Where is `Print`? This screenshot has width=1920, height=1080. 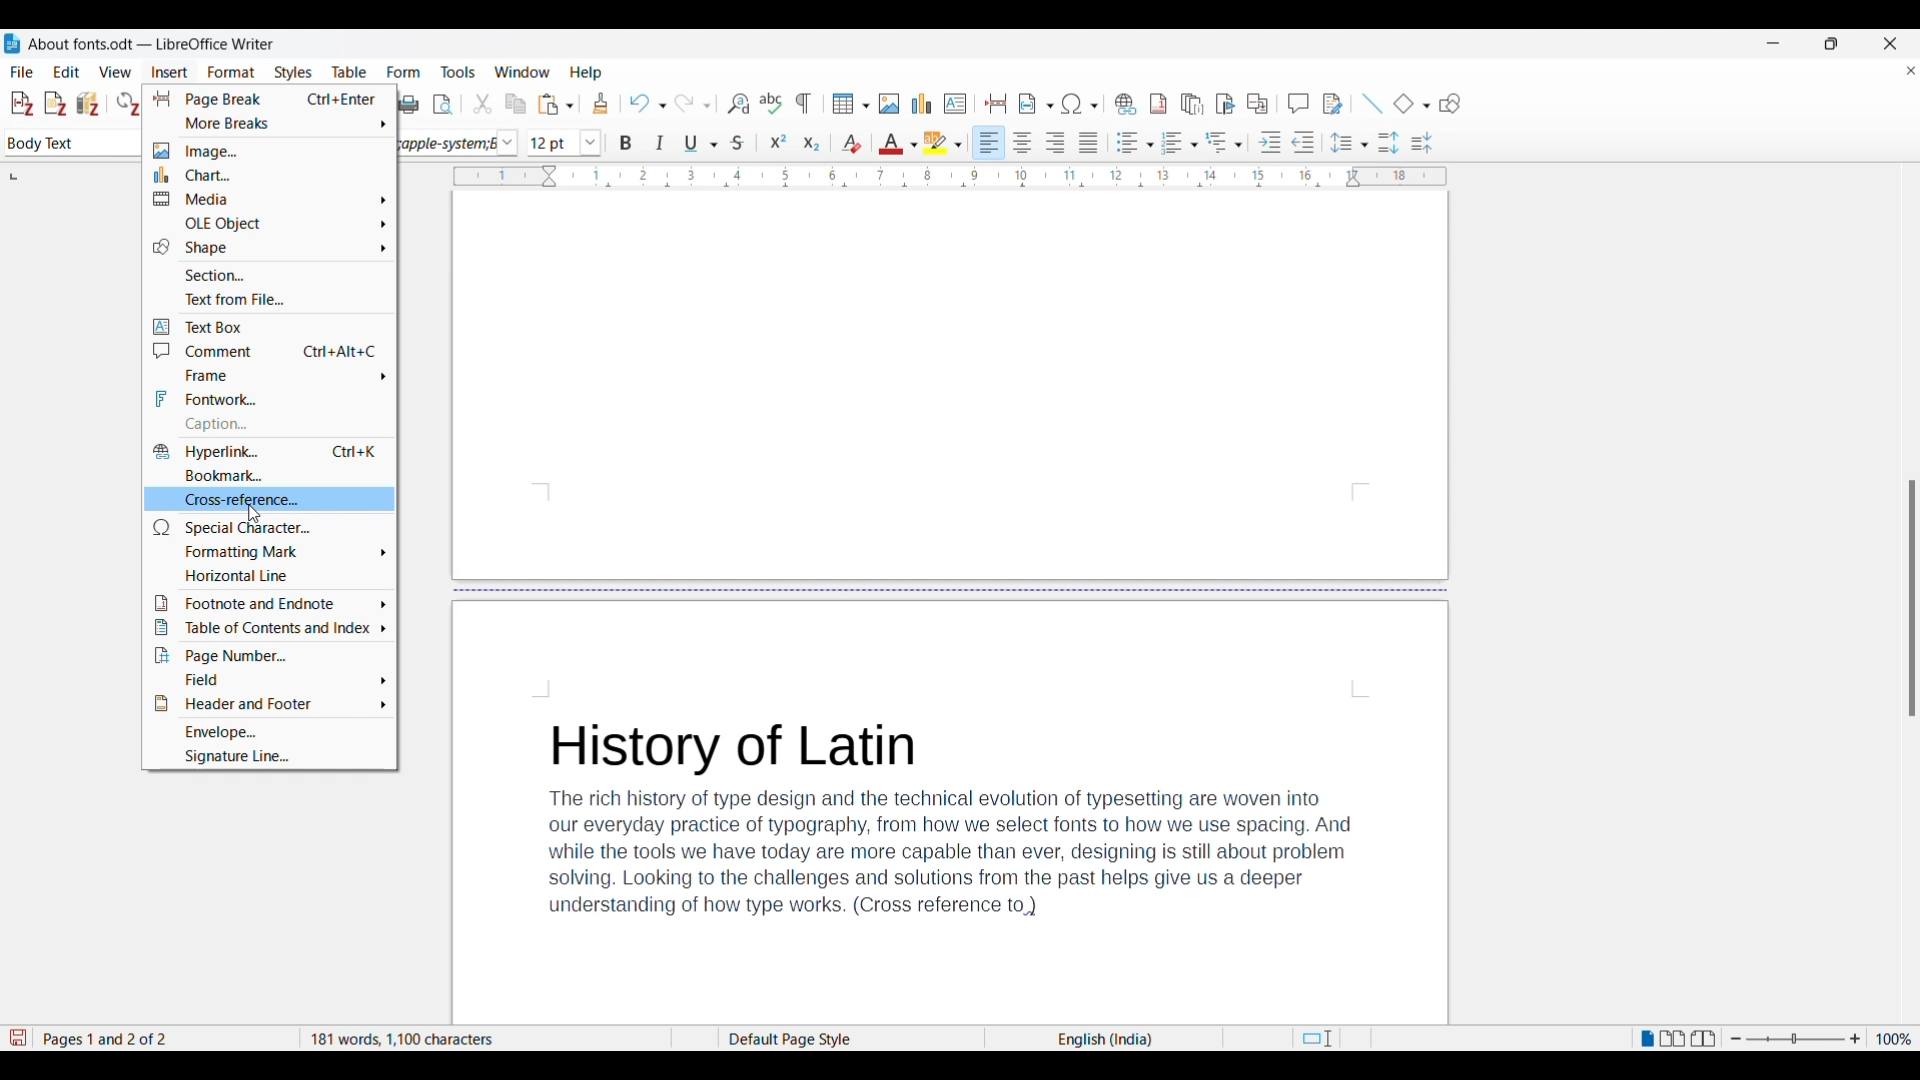
Print is located at coordinates (408, 105).